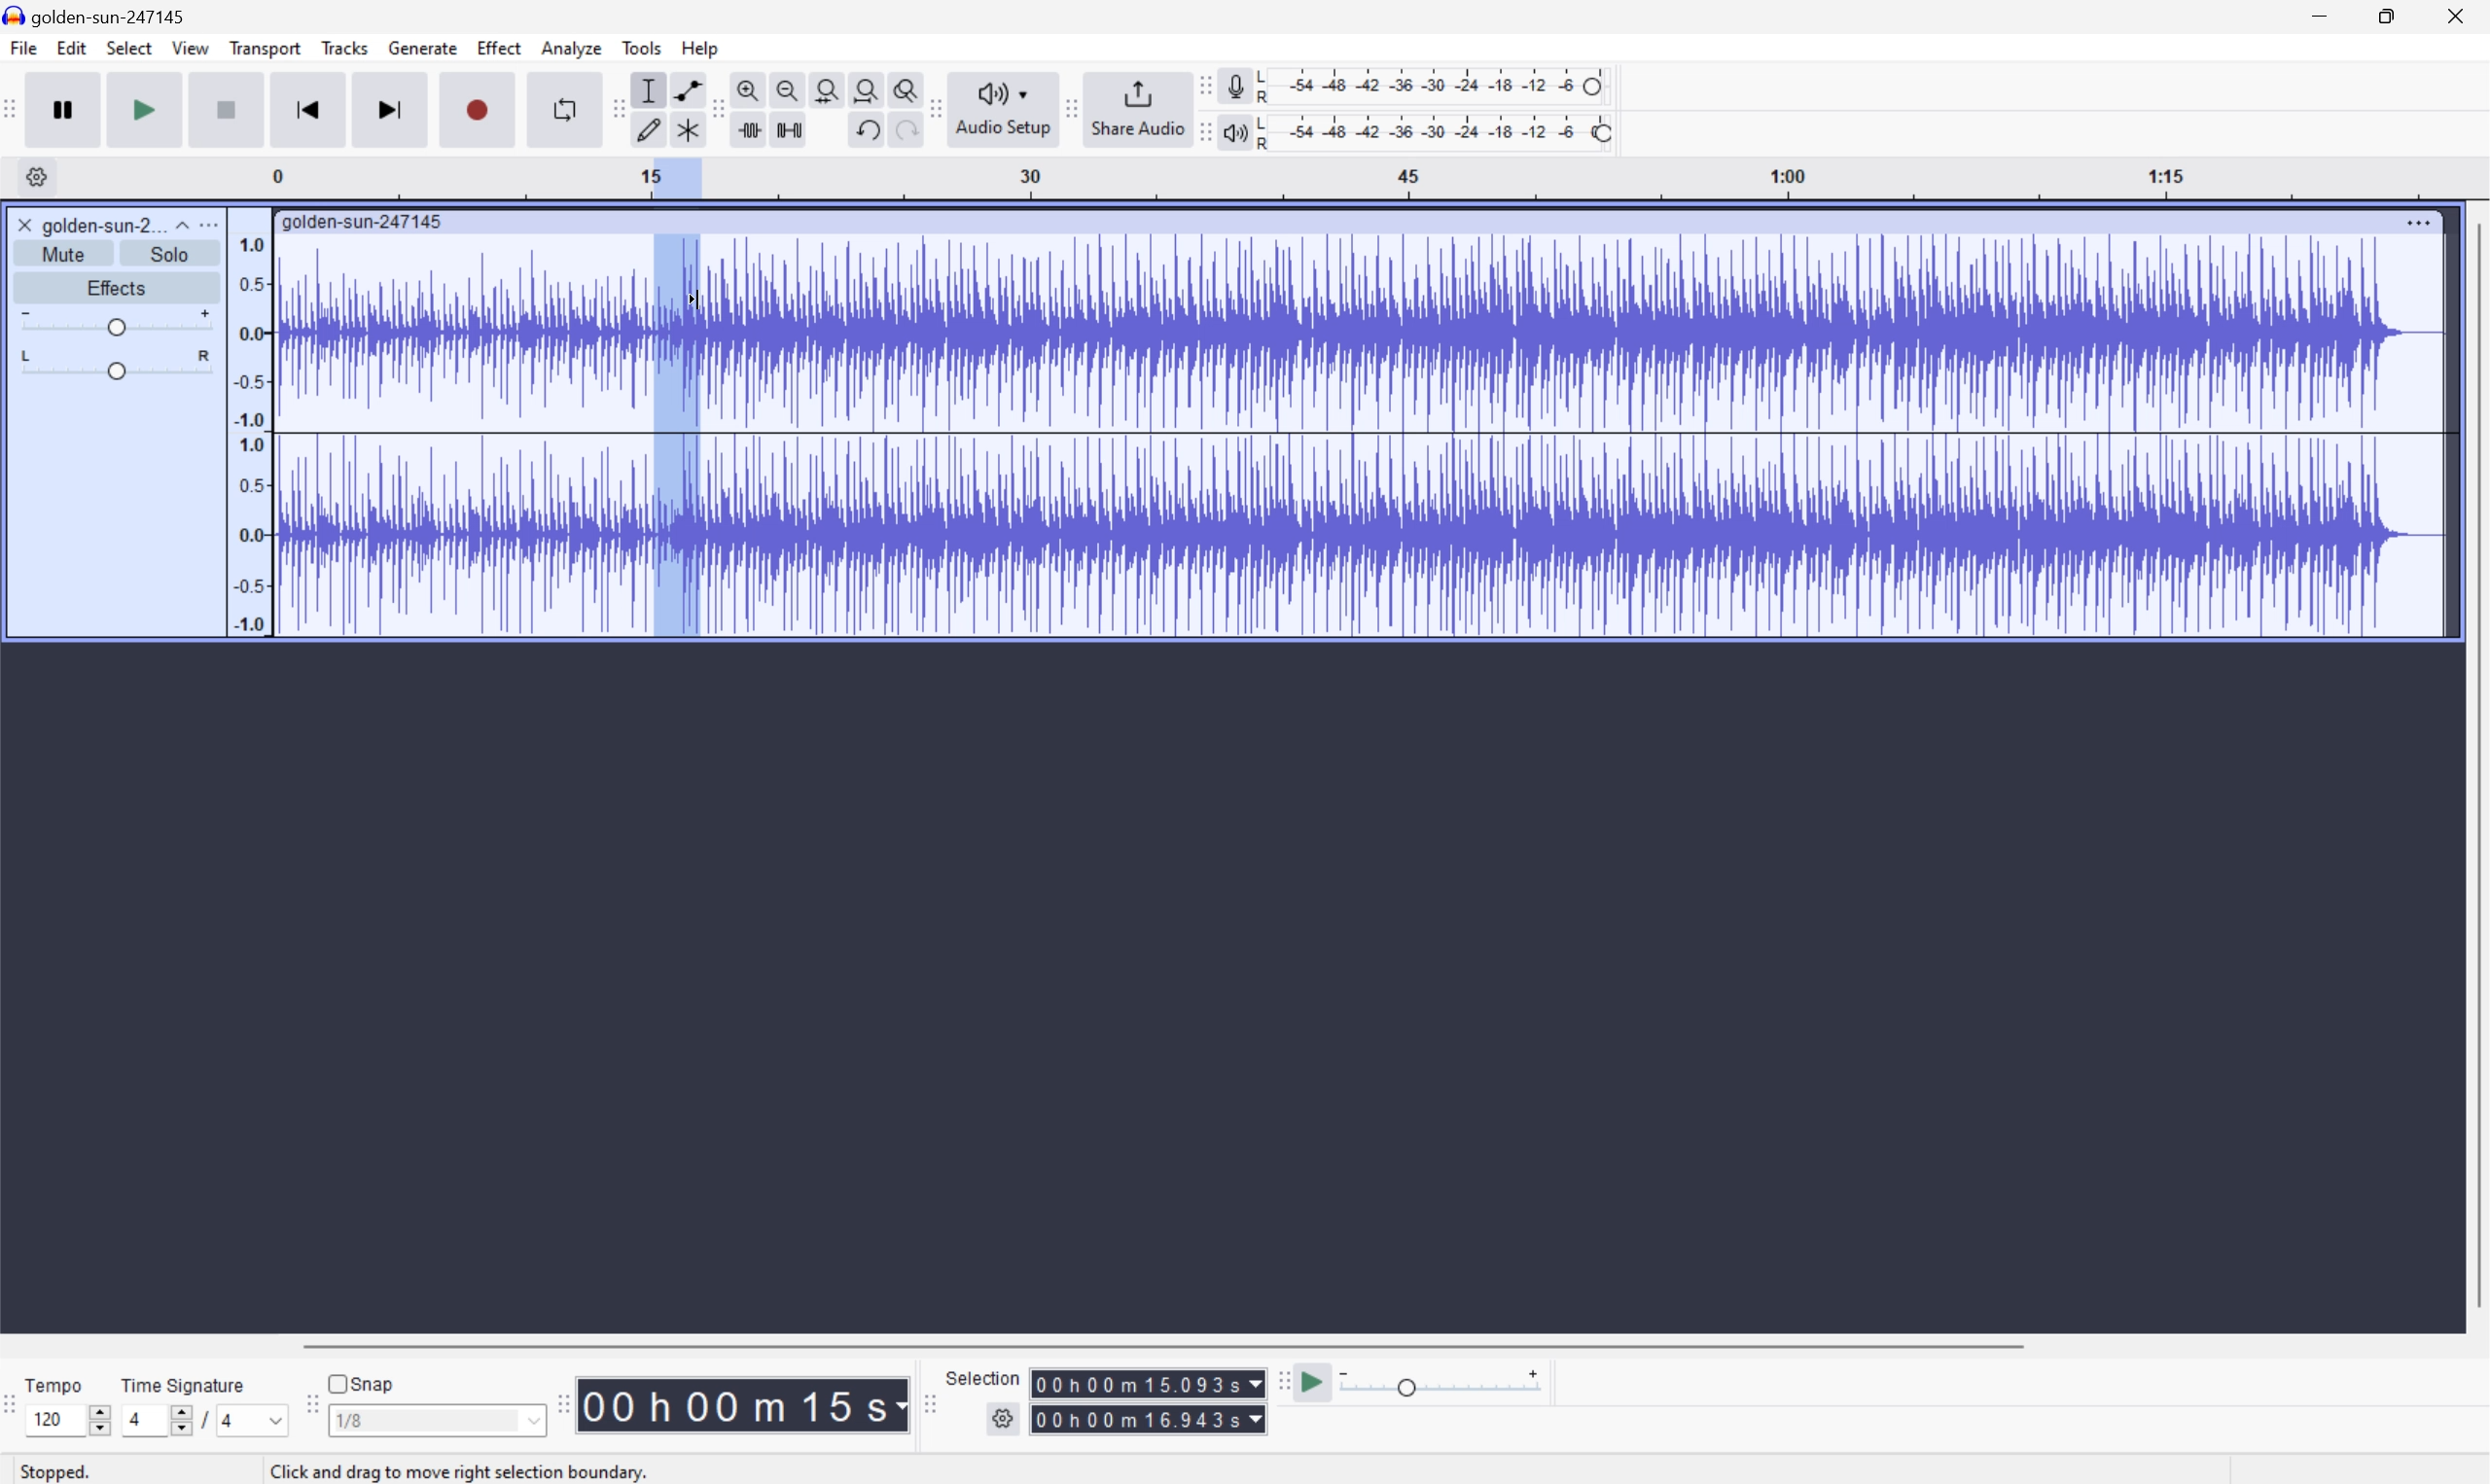  Describe the element at coordinates (249, 435) in the screenshot. I see `Frequencies` at that location.